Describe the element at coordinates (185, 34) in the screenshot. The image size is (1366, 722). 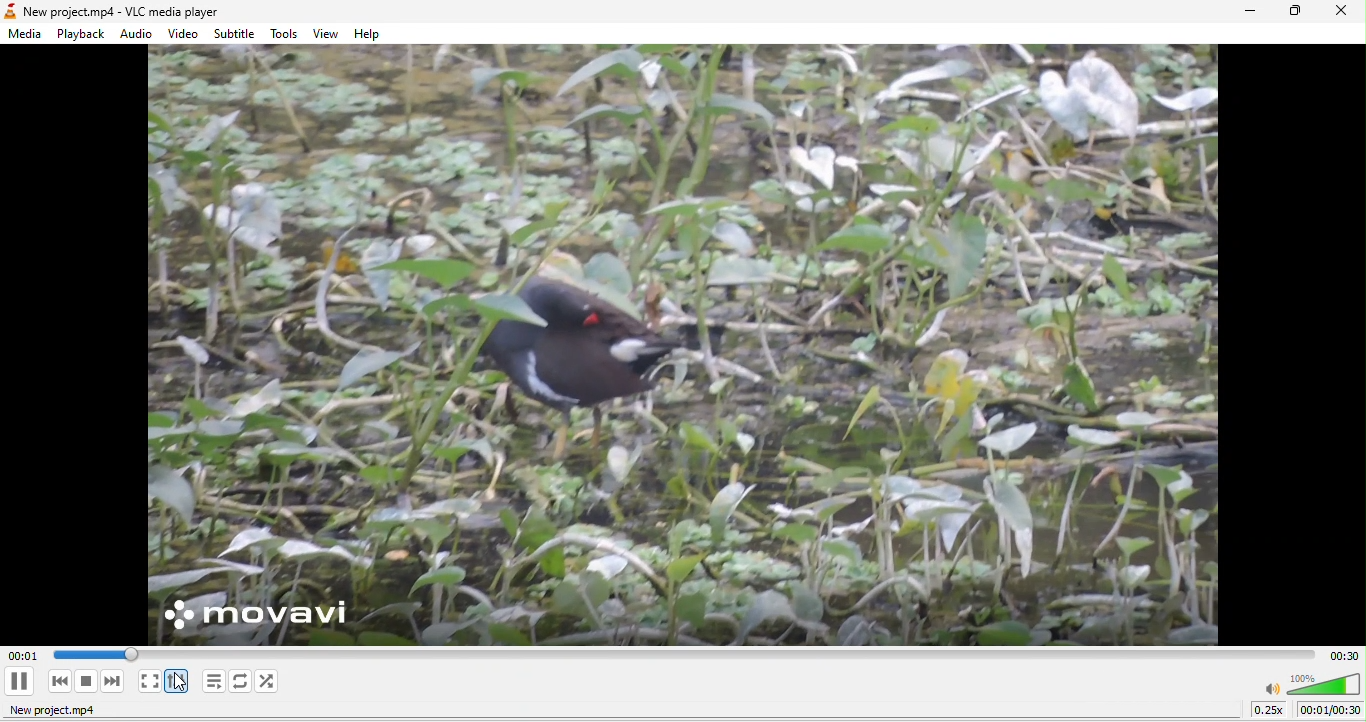
I see `video` at that location.